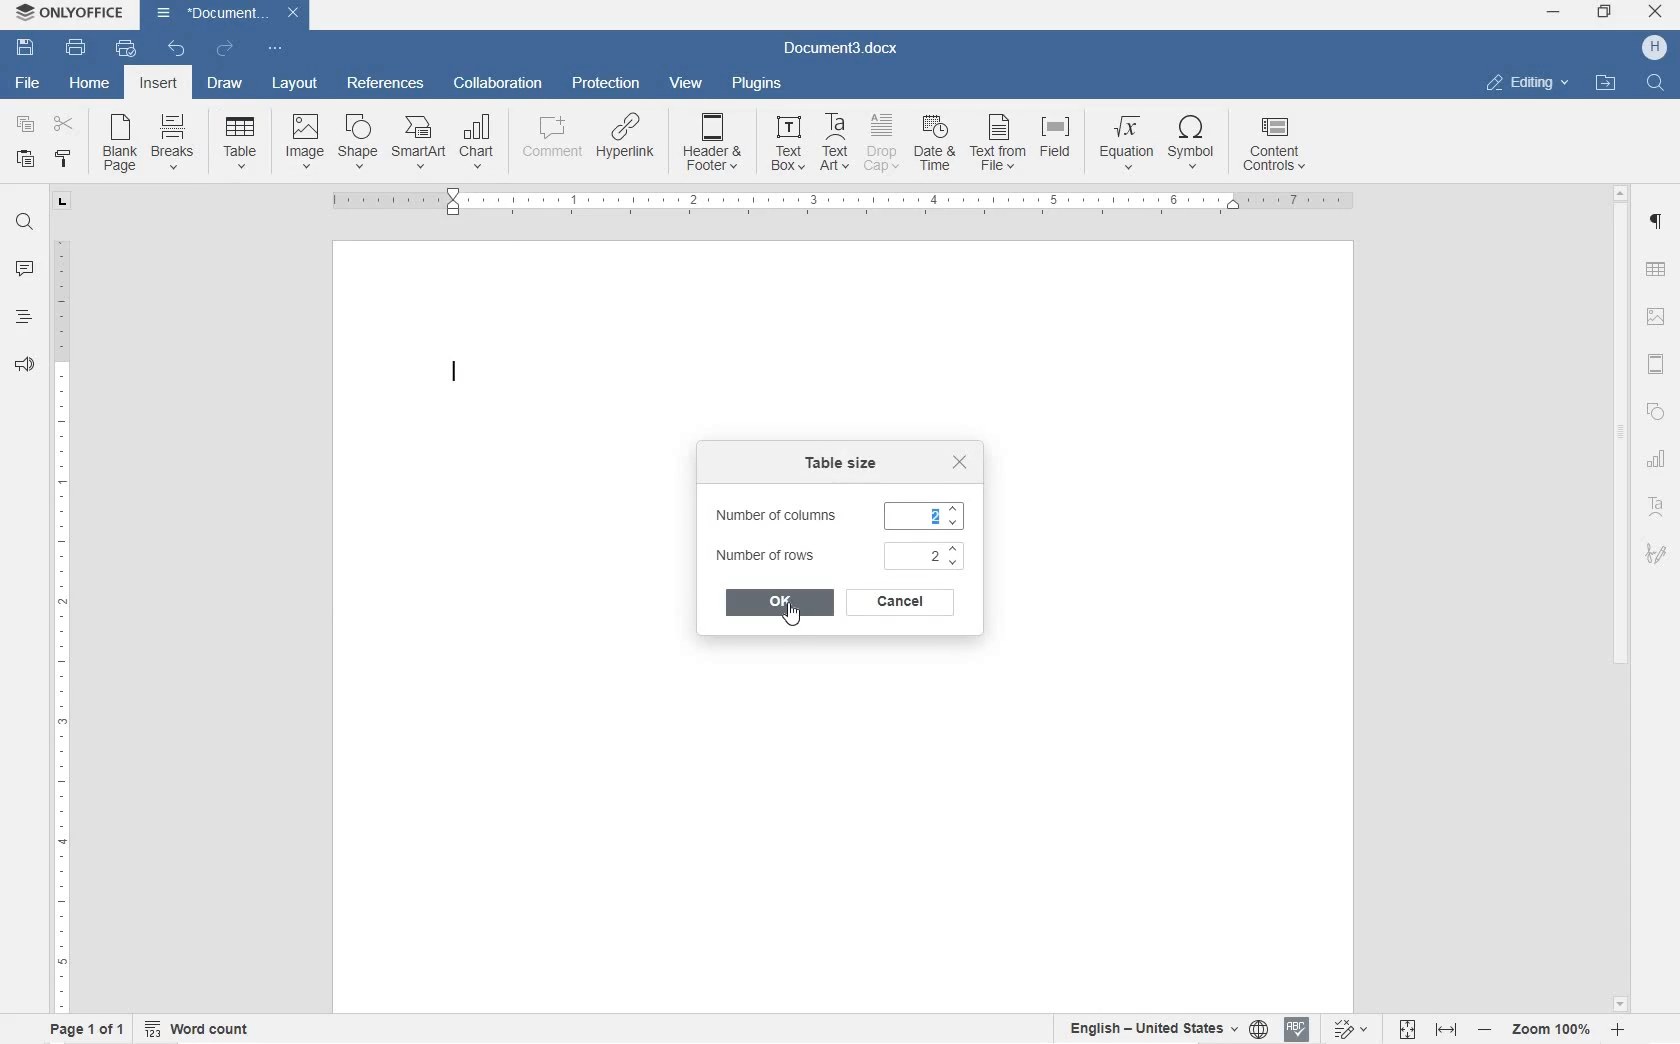 The image size is (1680, 1044). Describe the element at coordinates (845, 203) in the screenshot. I see `Ruler` at that location.